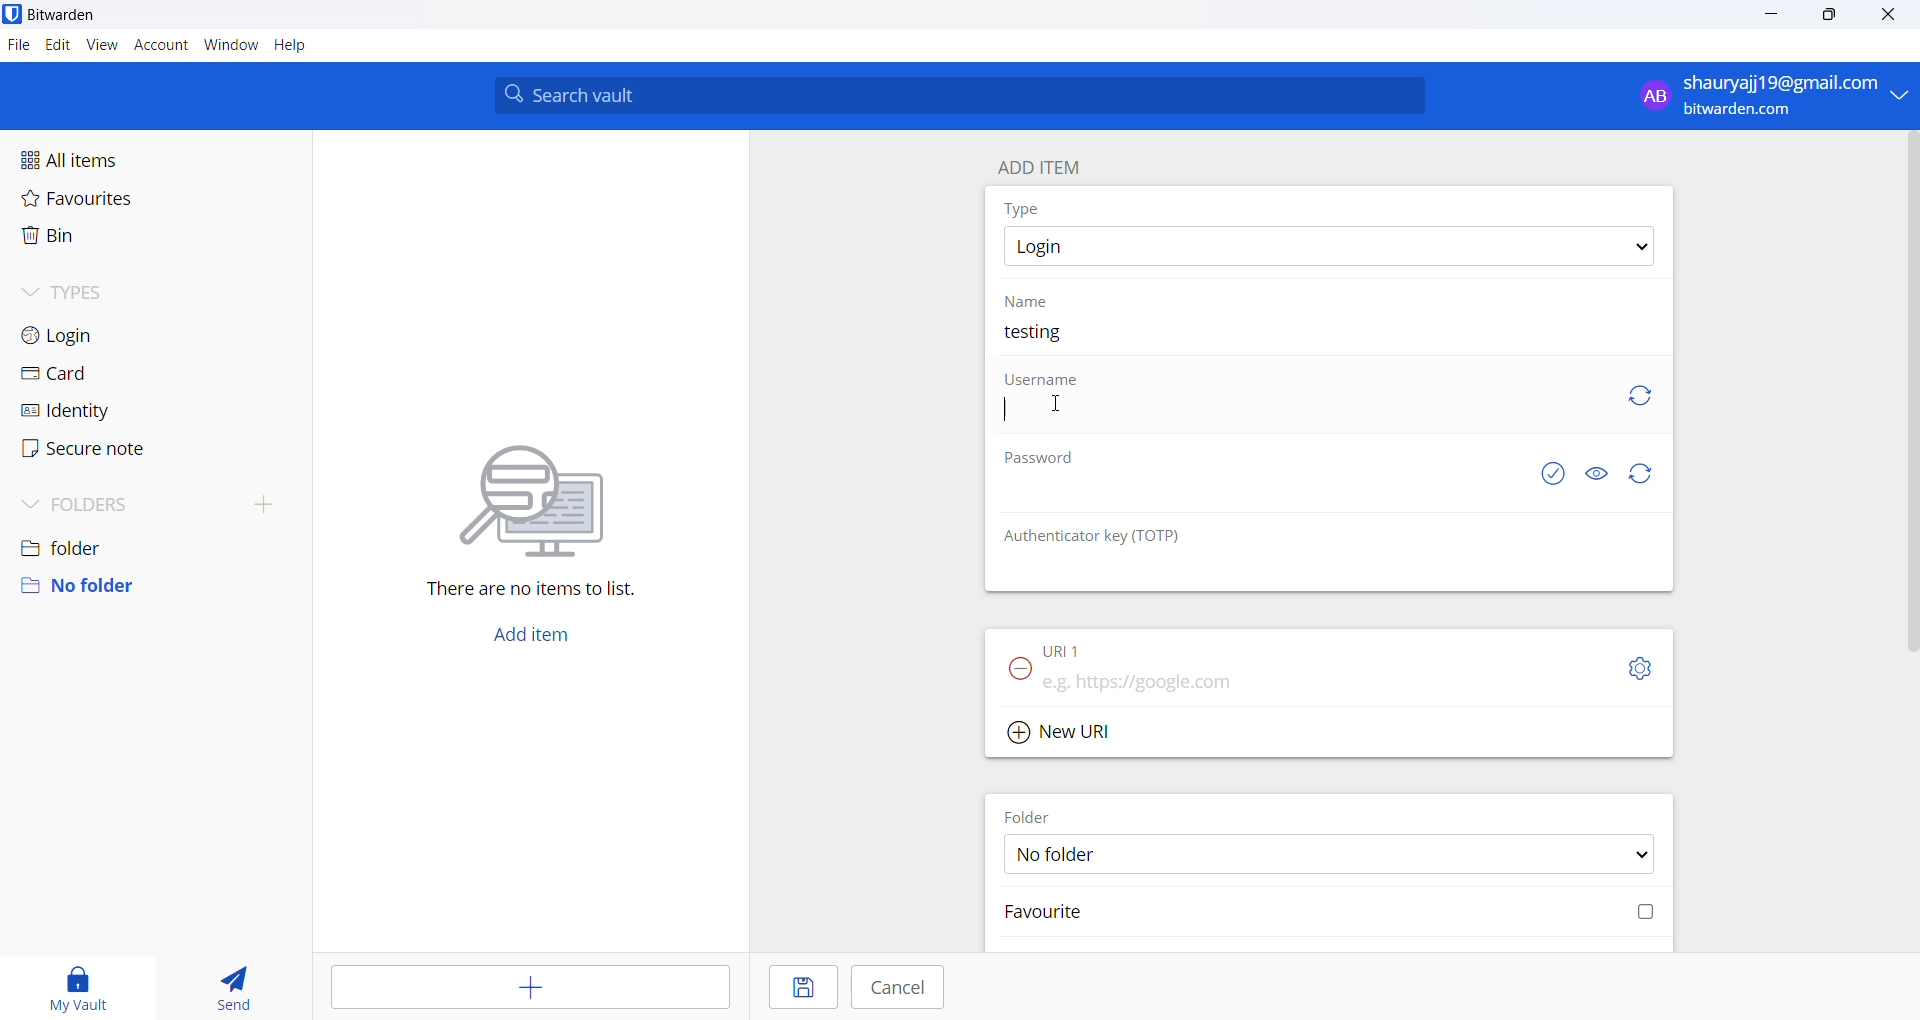 This screenshot has width=1920, height=1020. I want to click on help, so click(293, 47).